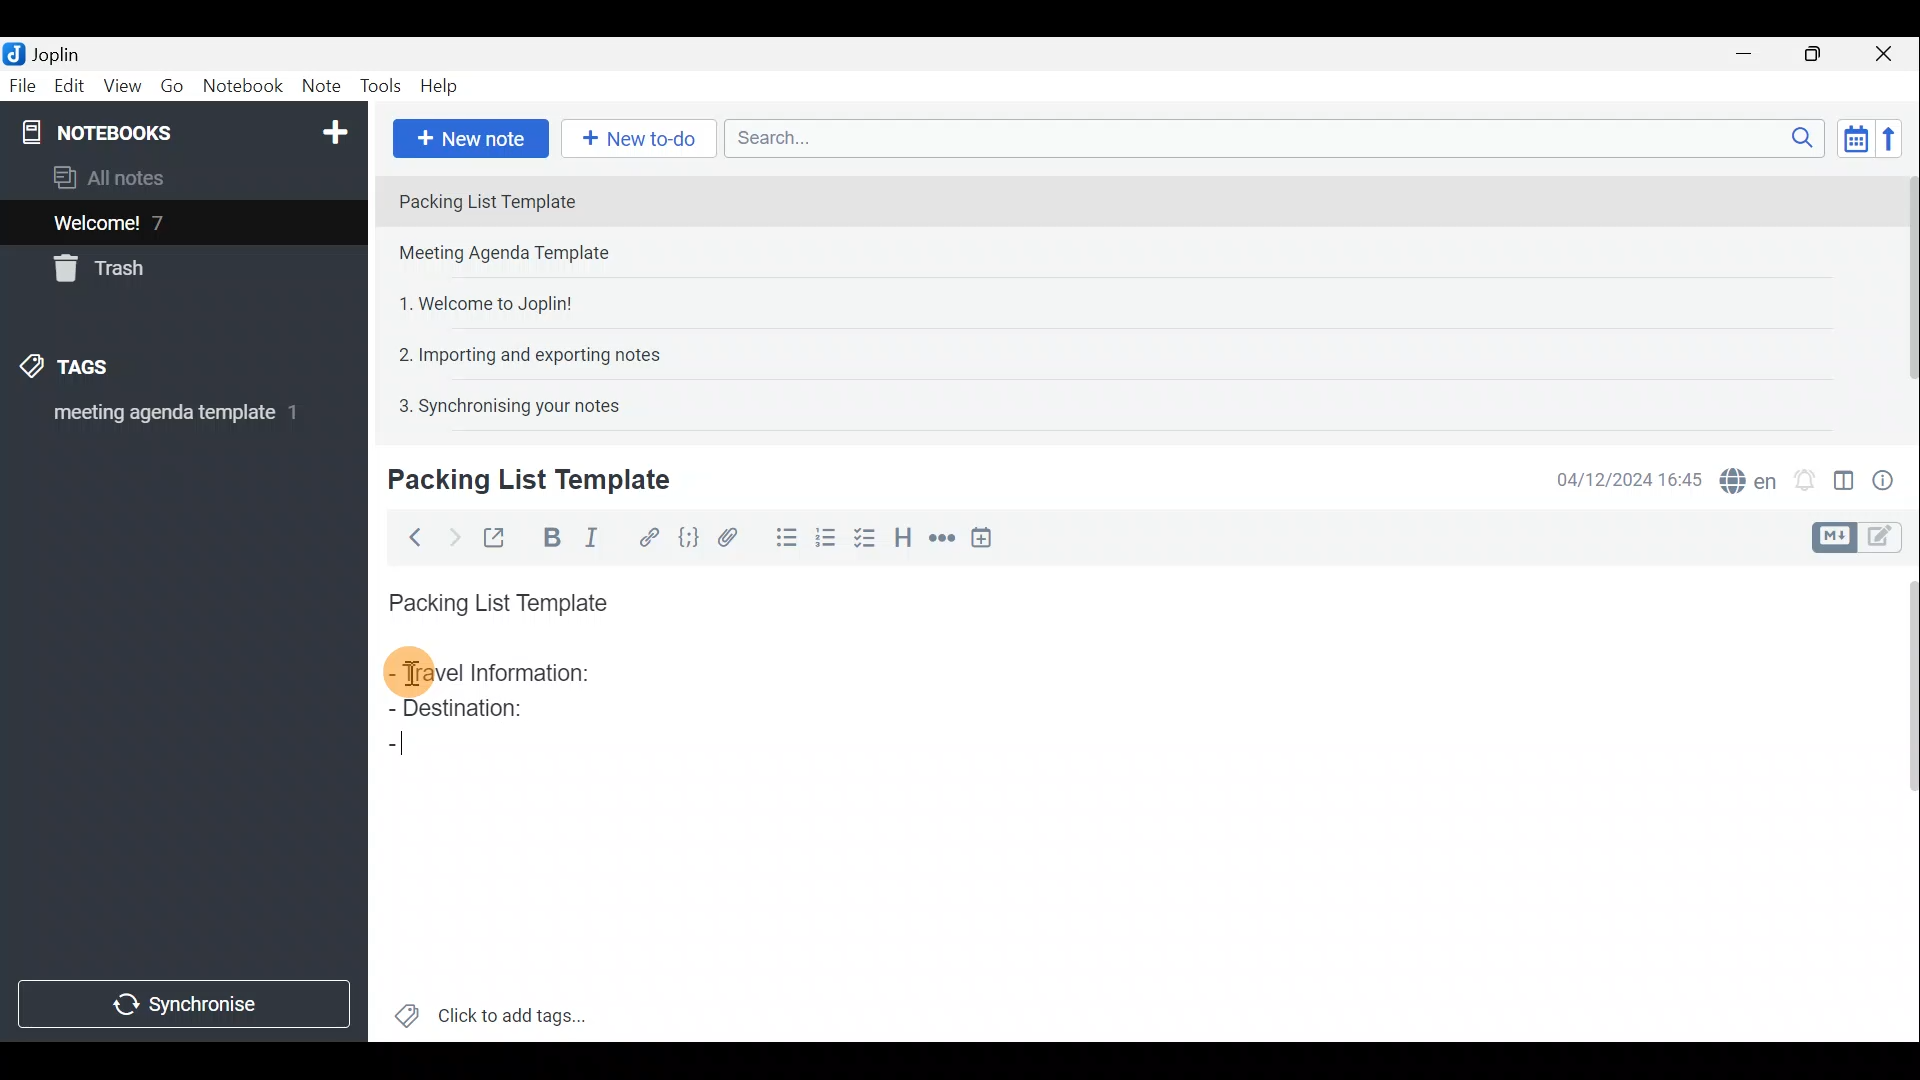 The width and height of the screenshot is (1920, 1080). Describe the element at coordinates (173, 86) in the screenshot. I see `Go` at that location.